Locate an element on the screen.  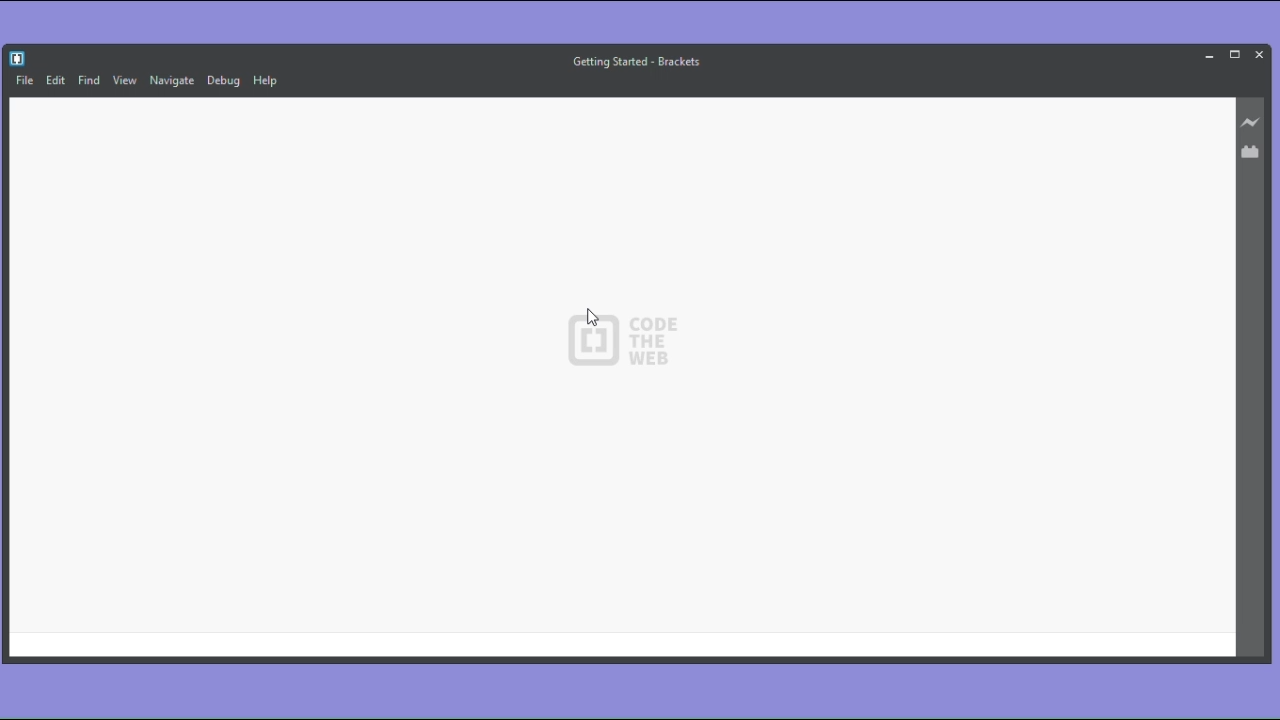
Edit is located at coordinates (55, 81).